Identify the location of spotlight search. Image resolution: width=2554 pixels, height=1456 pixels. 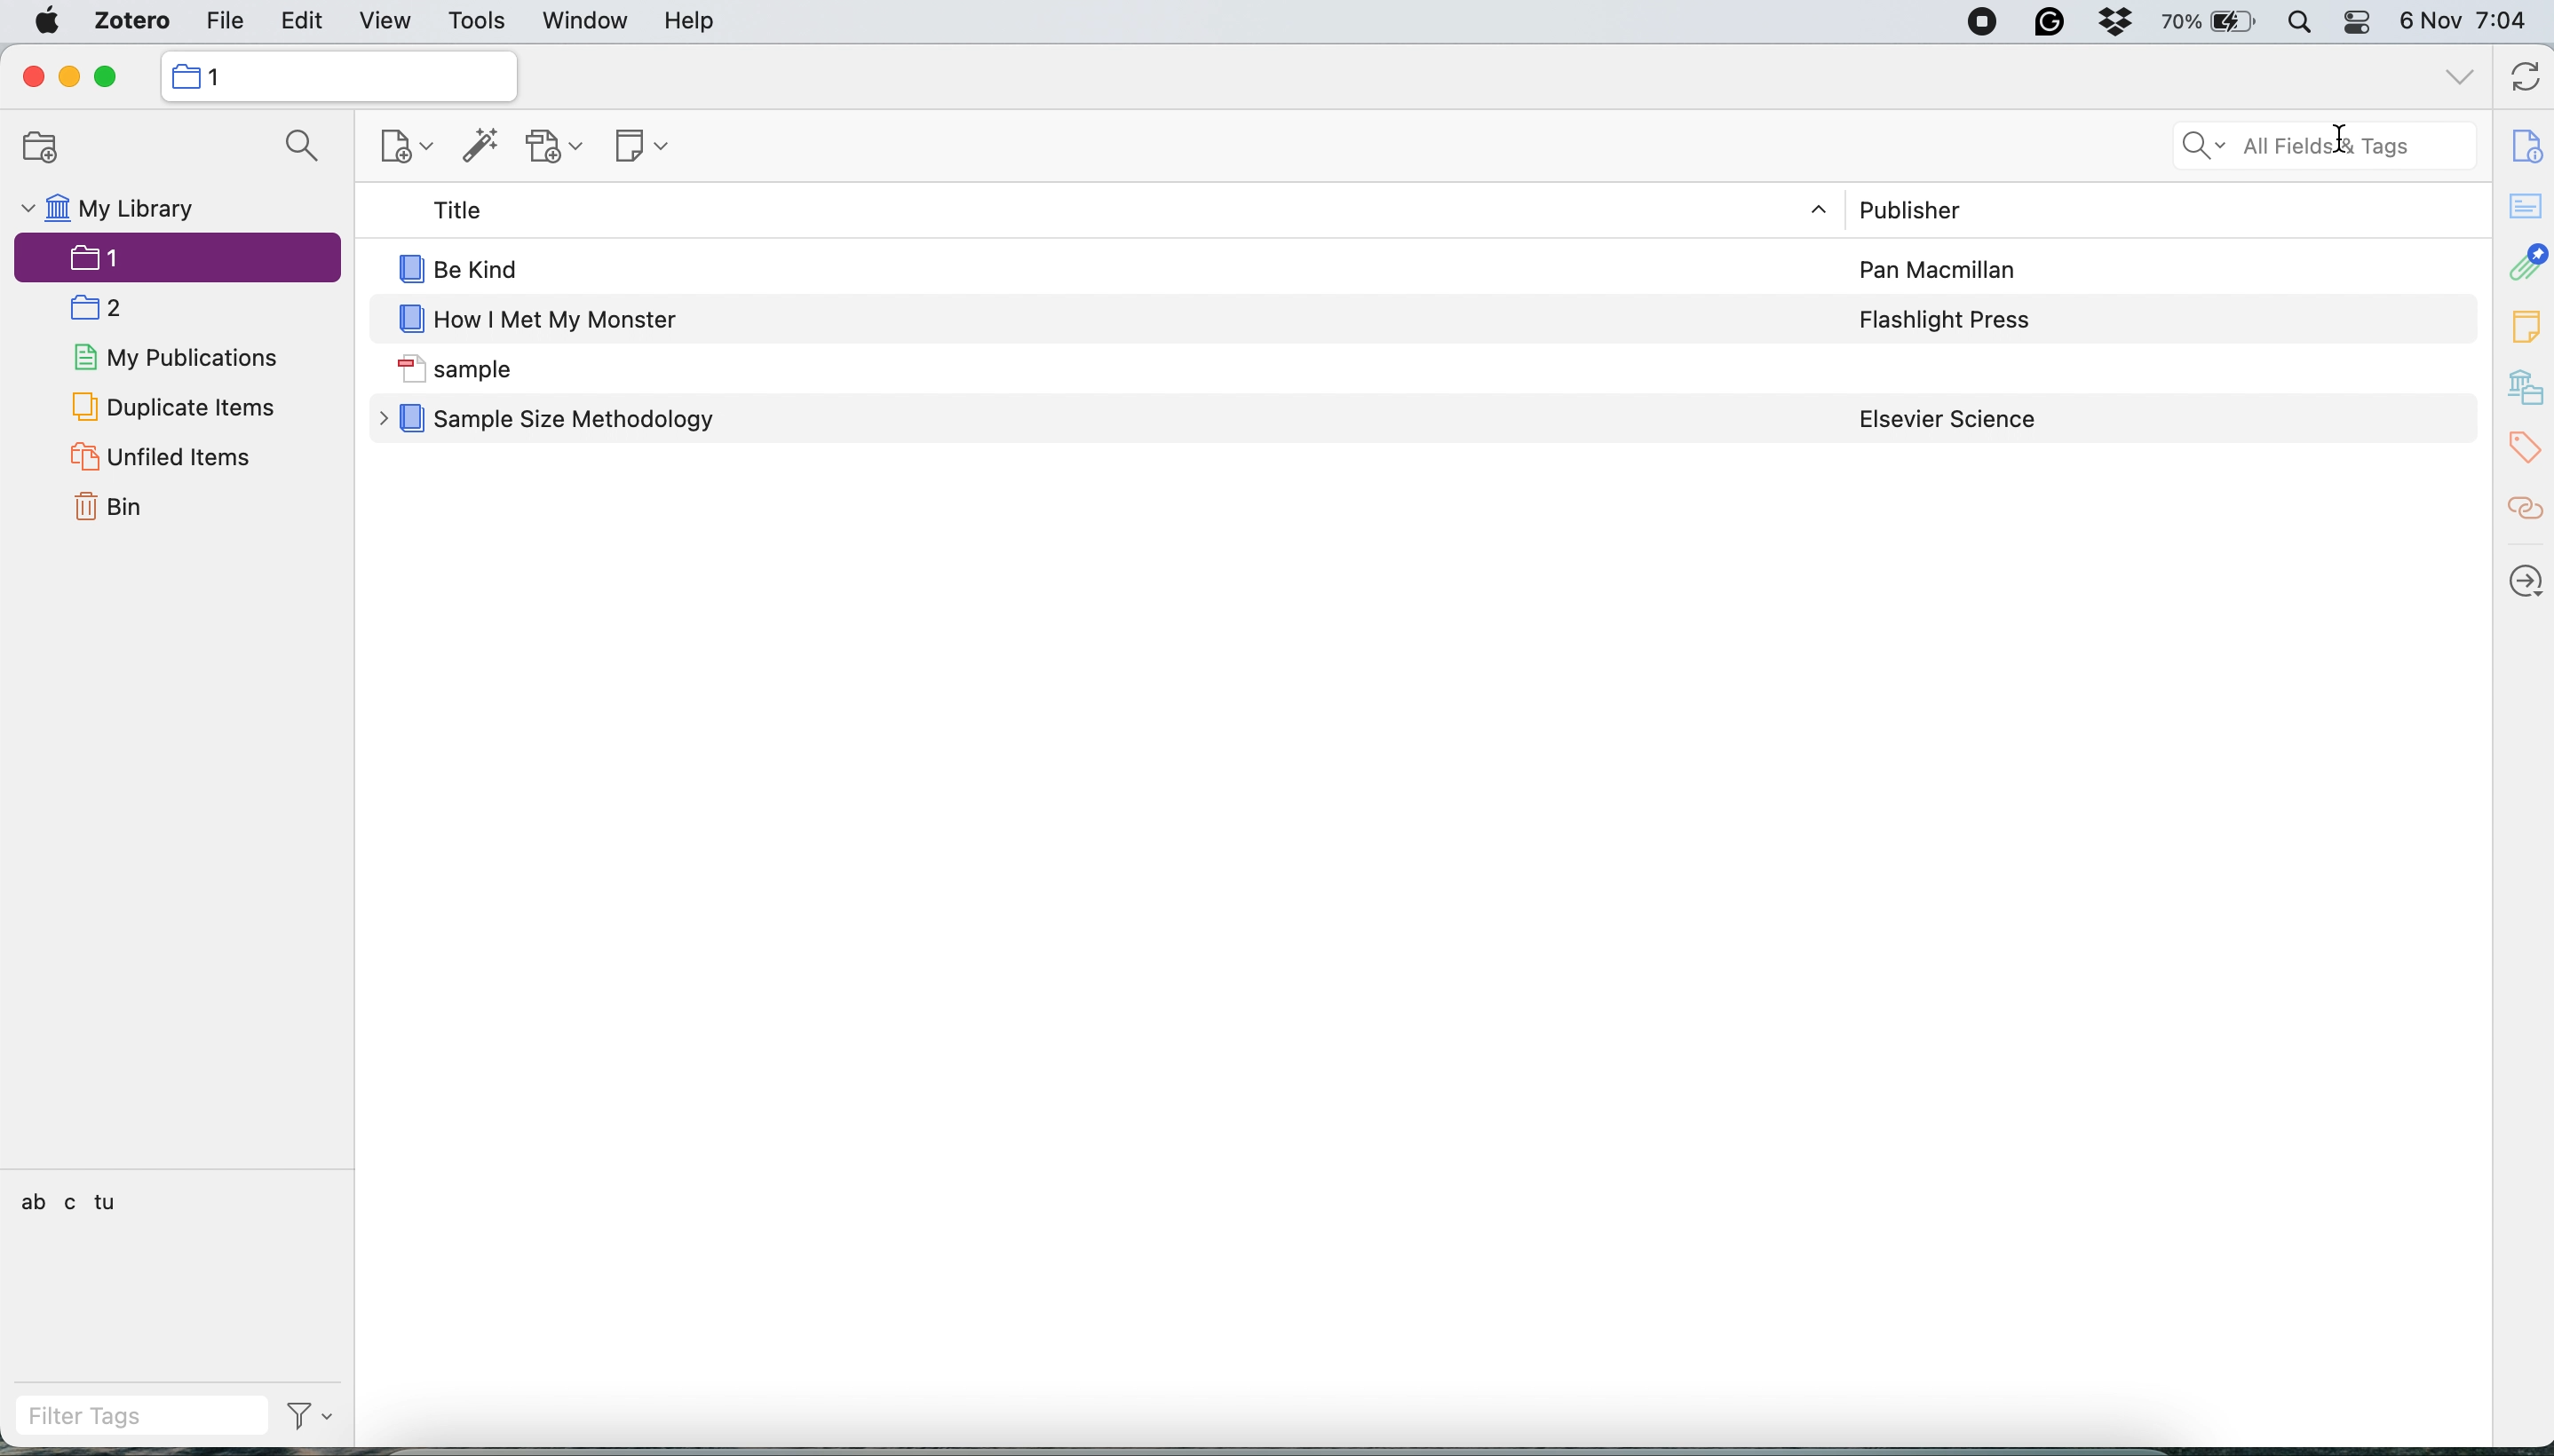
(2307, 24).